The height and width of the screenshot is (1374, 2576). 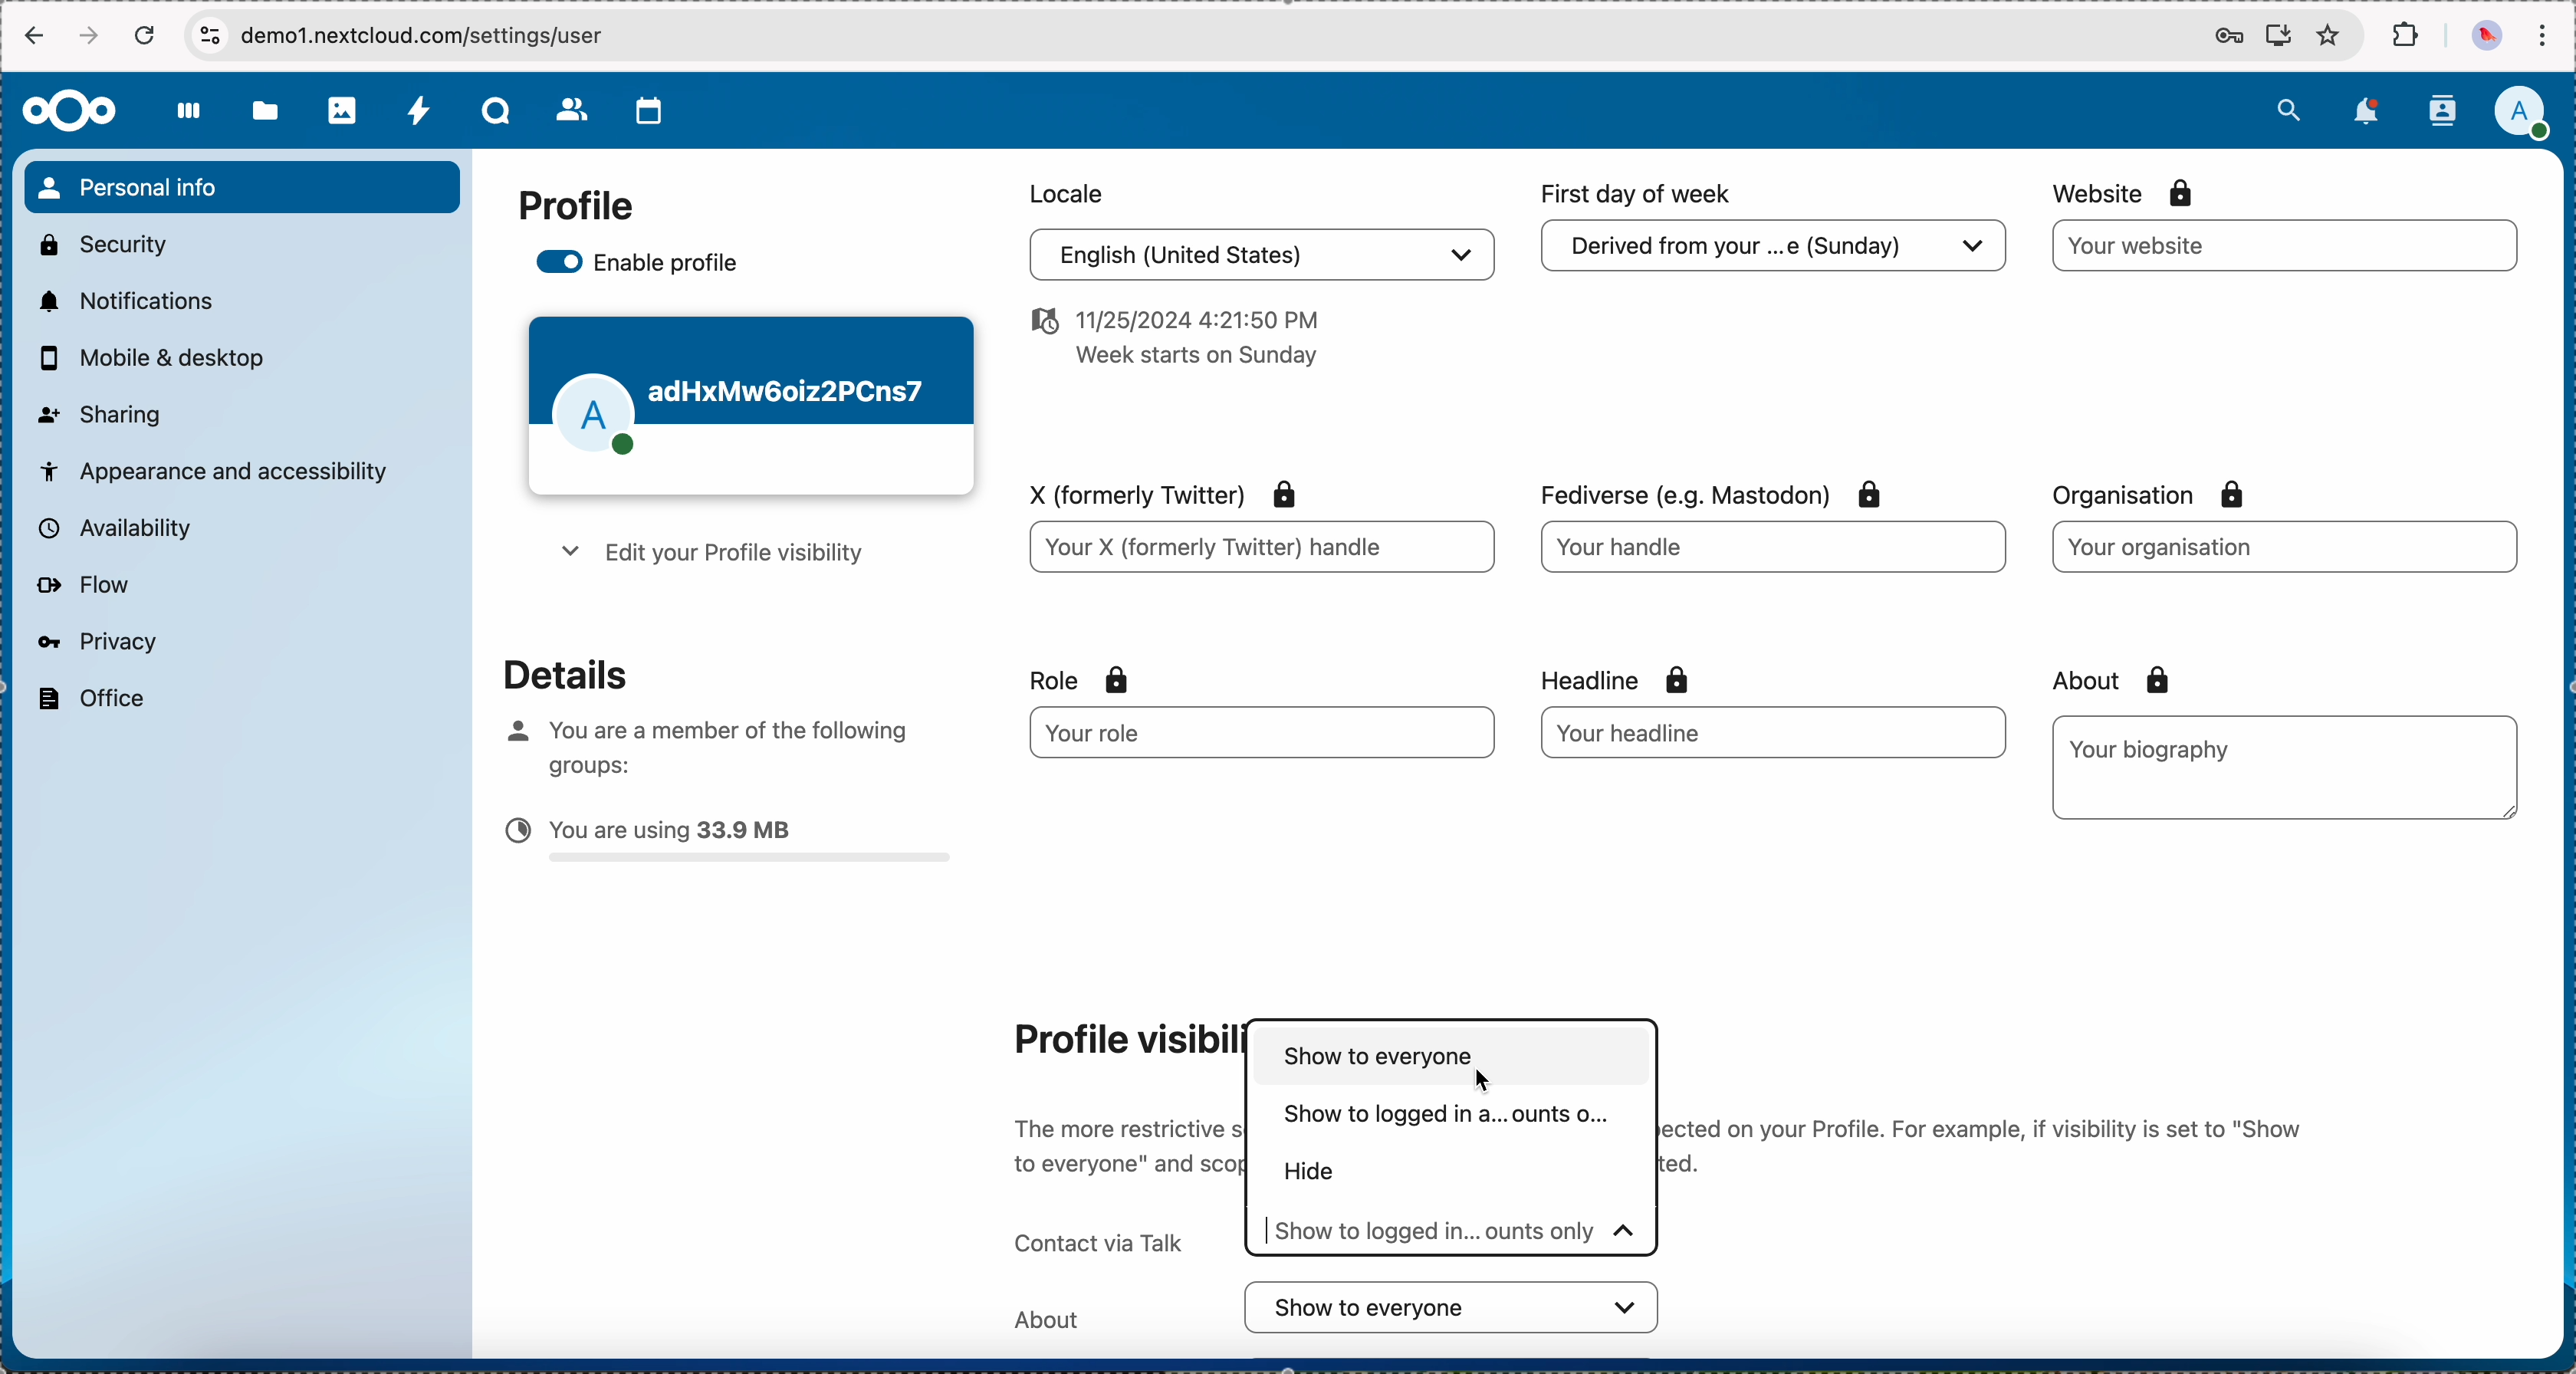 What do you see at coordinates (2441, 111) in the screenshot?
I see `contacts` at bounding box center [2441, 111].